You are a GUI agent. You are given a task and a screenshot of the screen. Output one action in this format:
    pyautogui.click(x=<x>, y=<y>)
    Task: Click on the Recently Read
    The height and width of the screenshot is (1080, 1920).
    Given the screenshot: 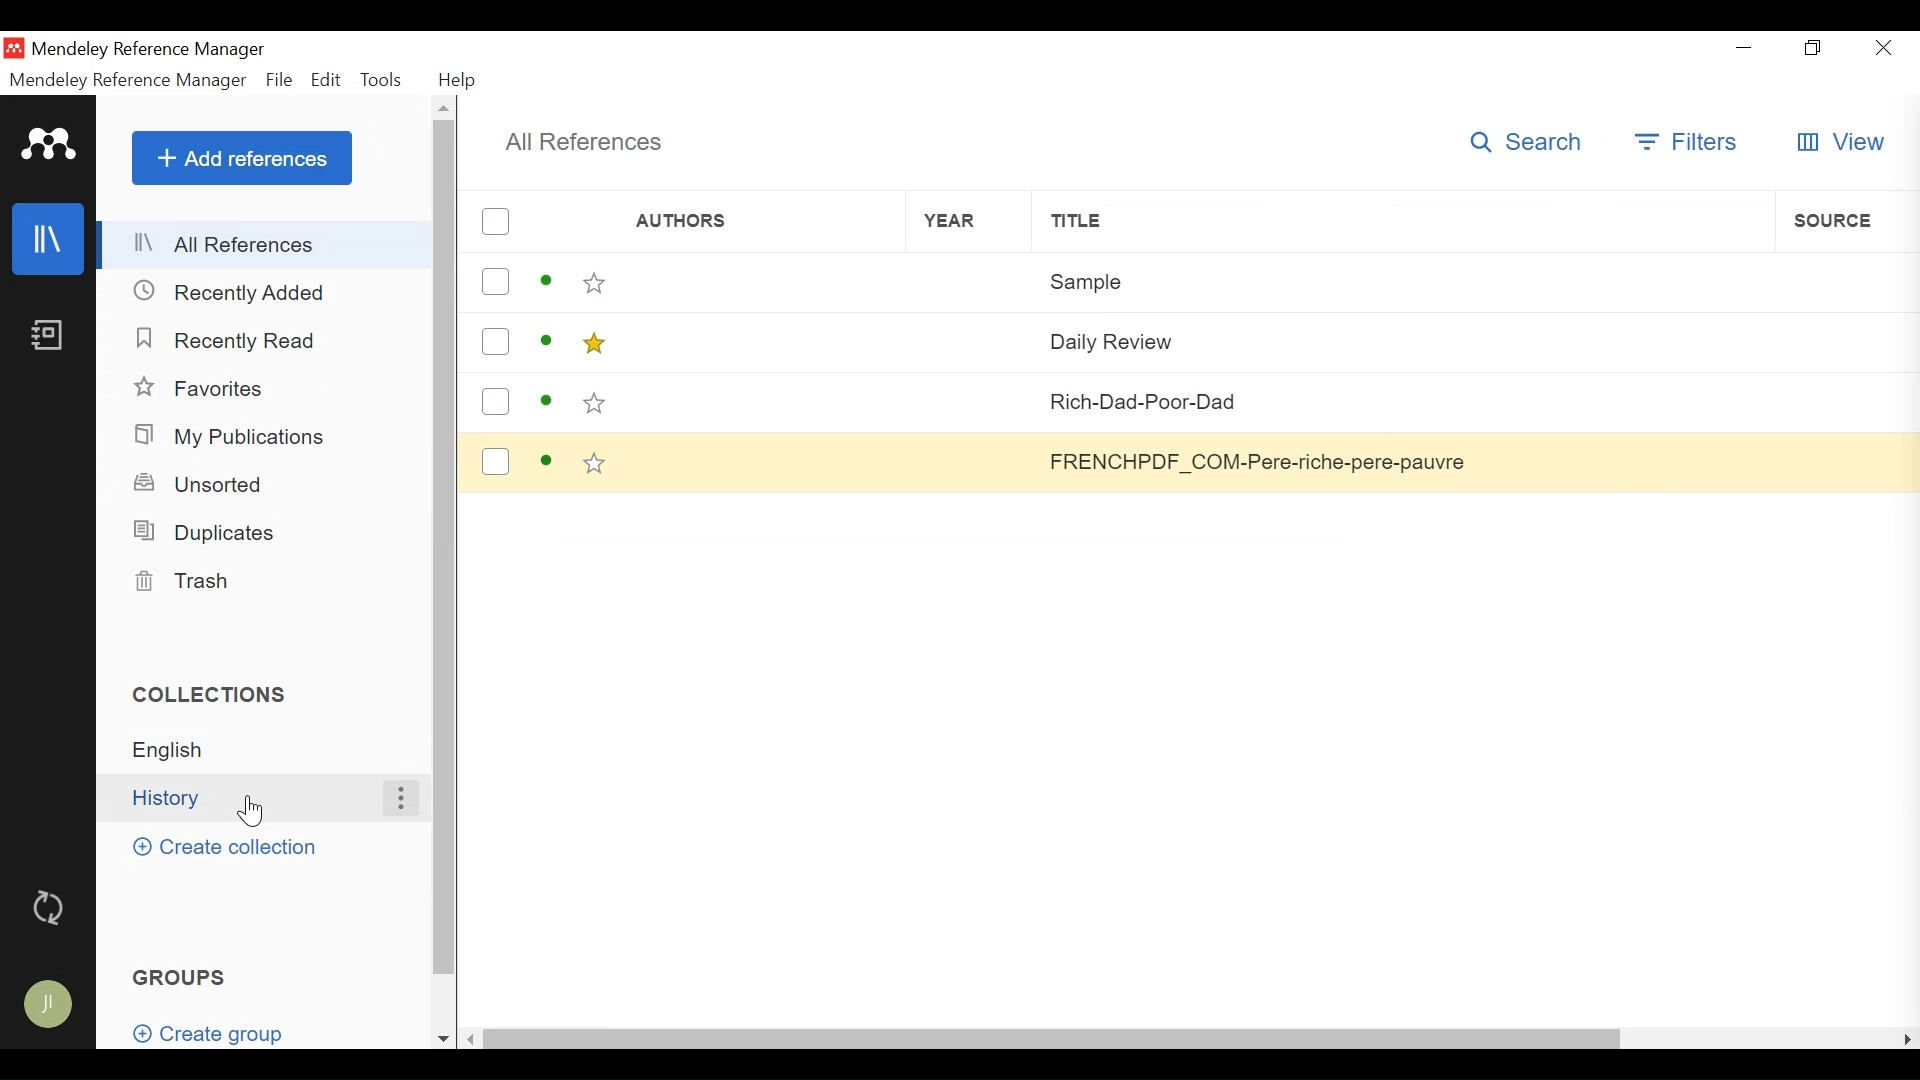 What is the action you would take?
    pyautogui.click(x=227, y=338)
    